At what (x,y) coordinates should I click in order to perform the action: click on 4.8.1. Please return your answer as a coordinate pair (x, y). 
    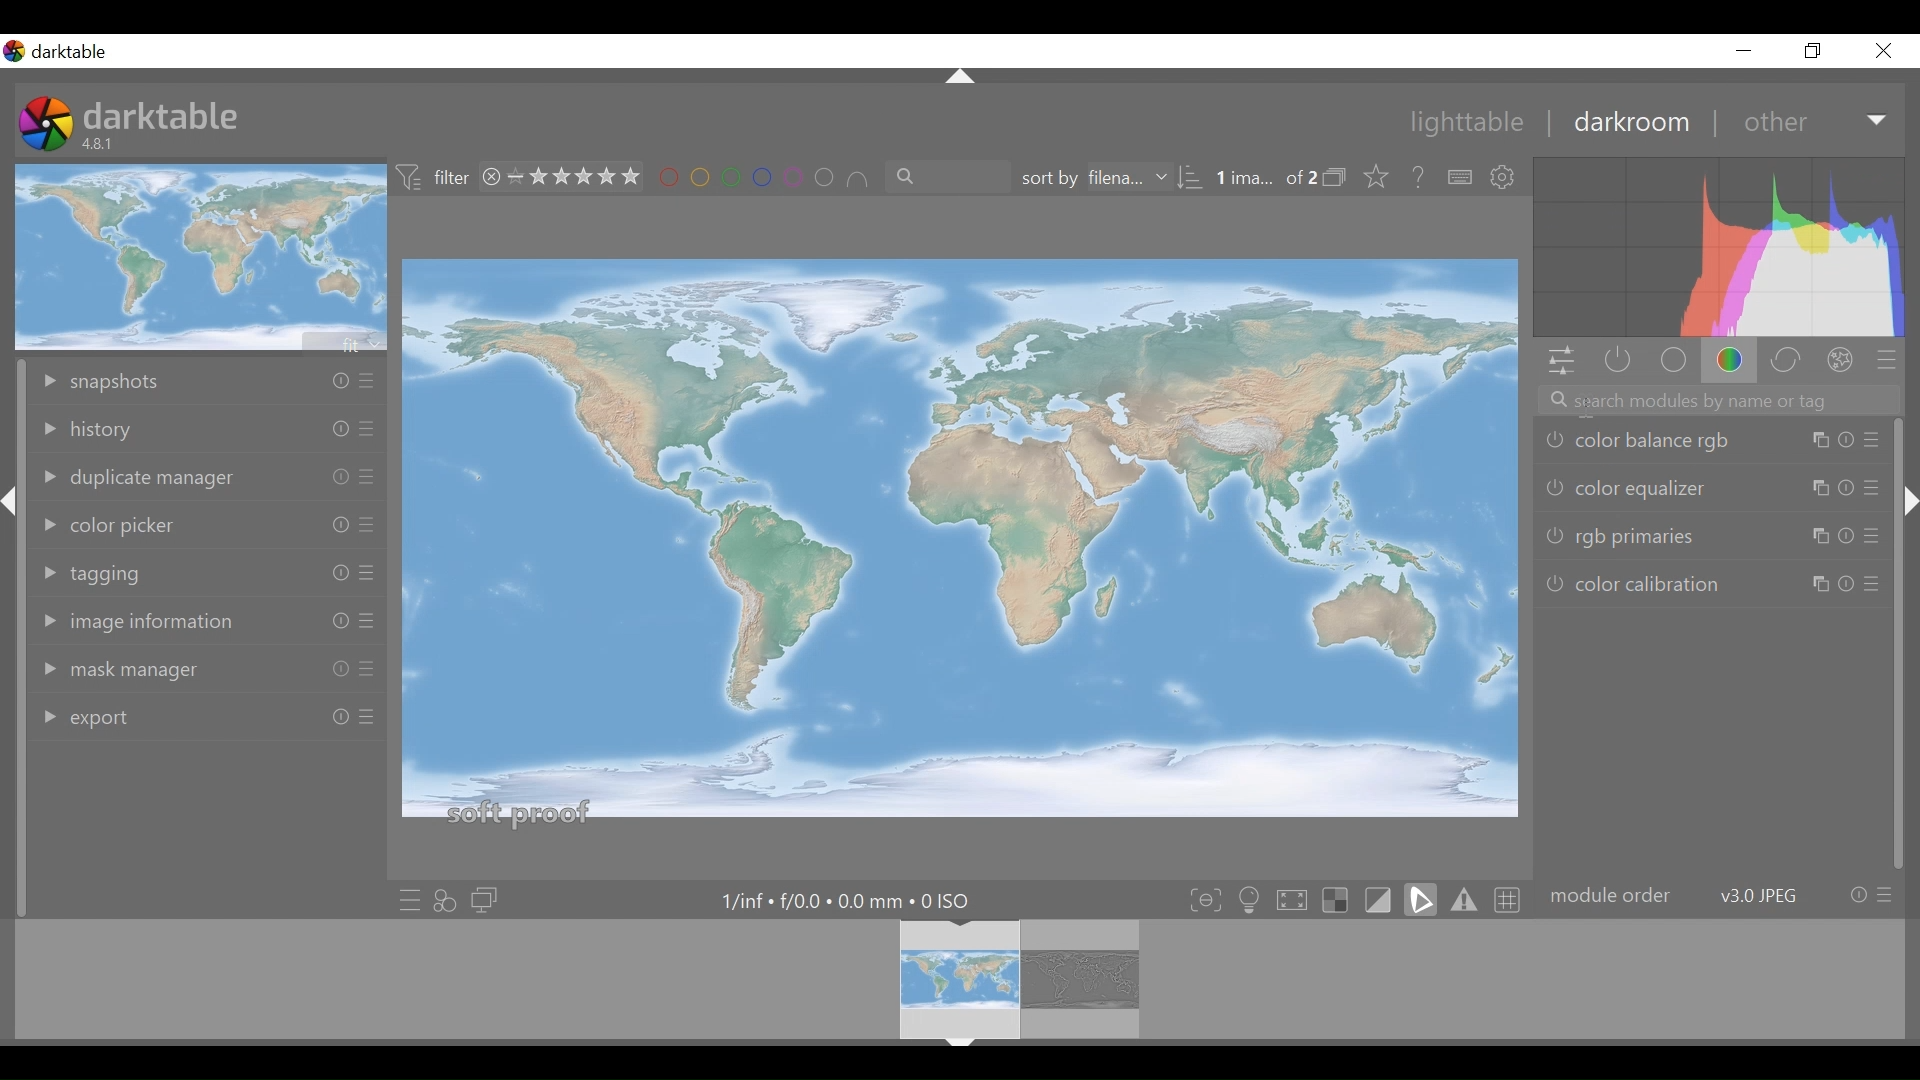
    Looking at the image, I should click on (101, 143).